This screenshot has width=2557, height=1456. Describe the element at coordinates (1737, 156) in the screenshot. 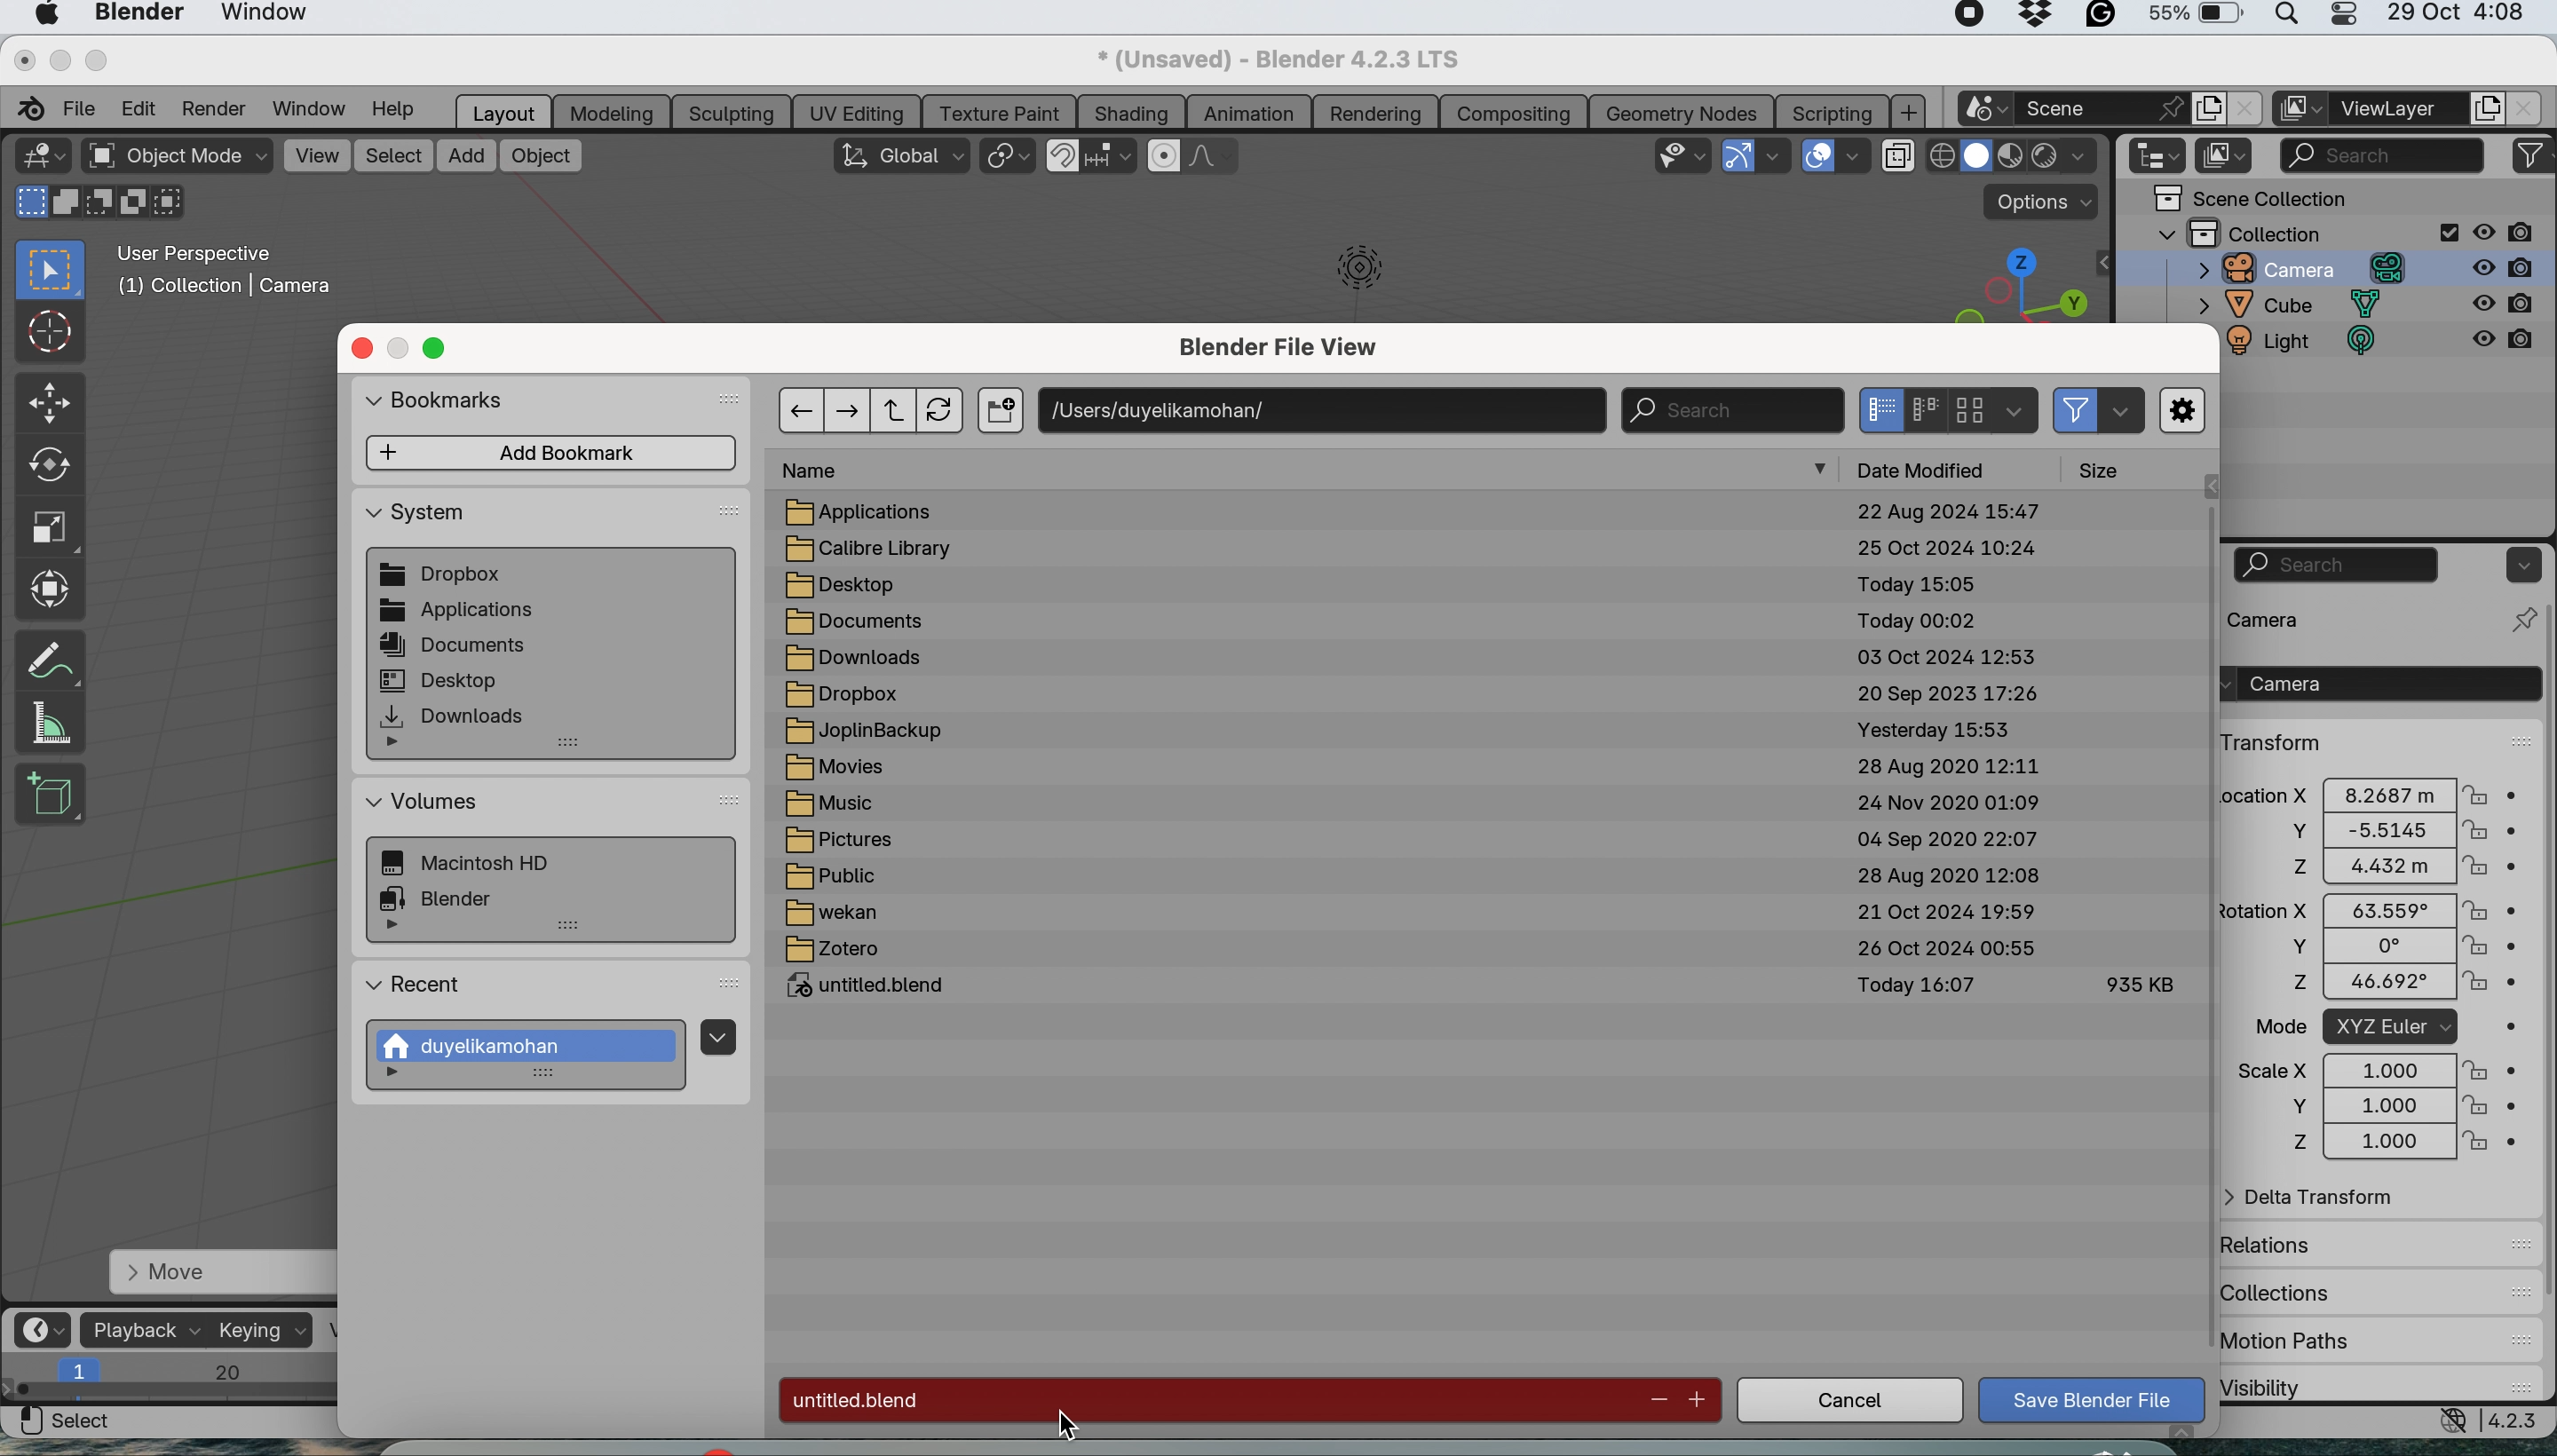

I see `show gizmos` at that location.